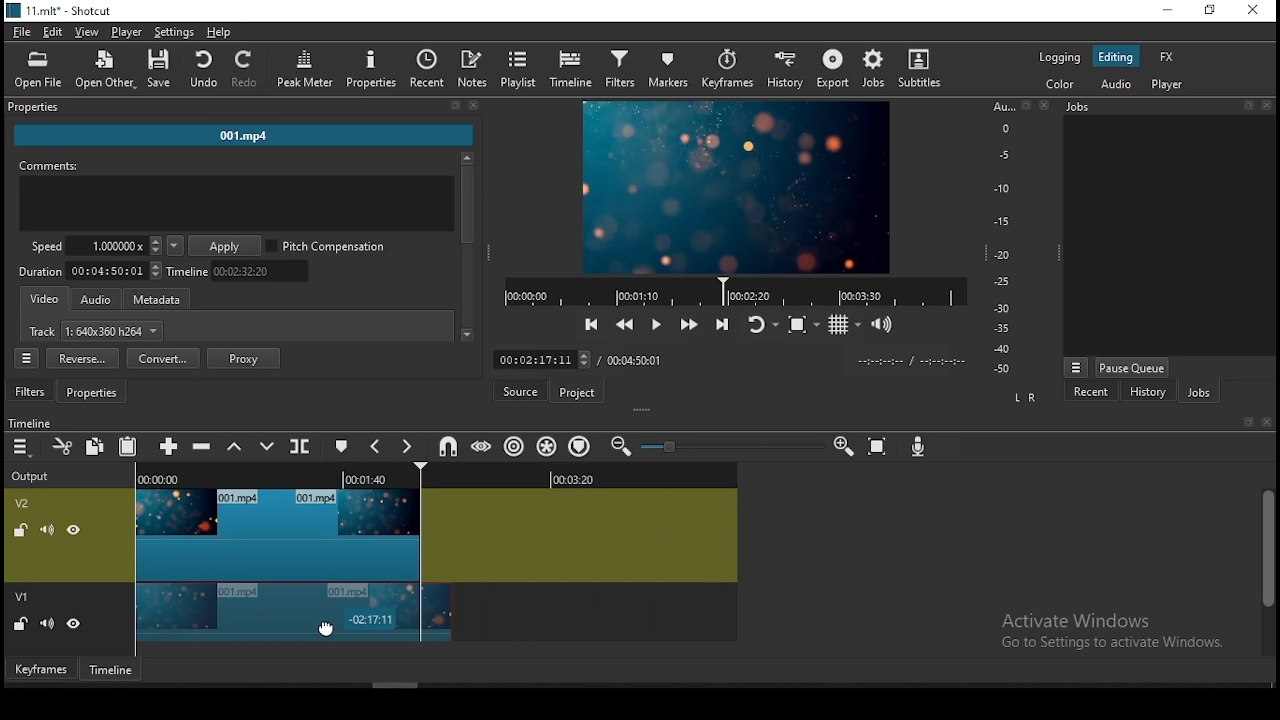 This screenshot has width=1280, height=720. I want to click on split at playhead, so click(302, 446).